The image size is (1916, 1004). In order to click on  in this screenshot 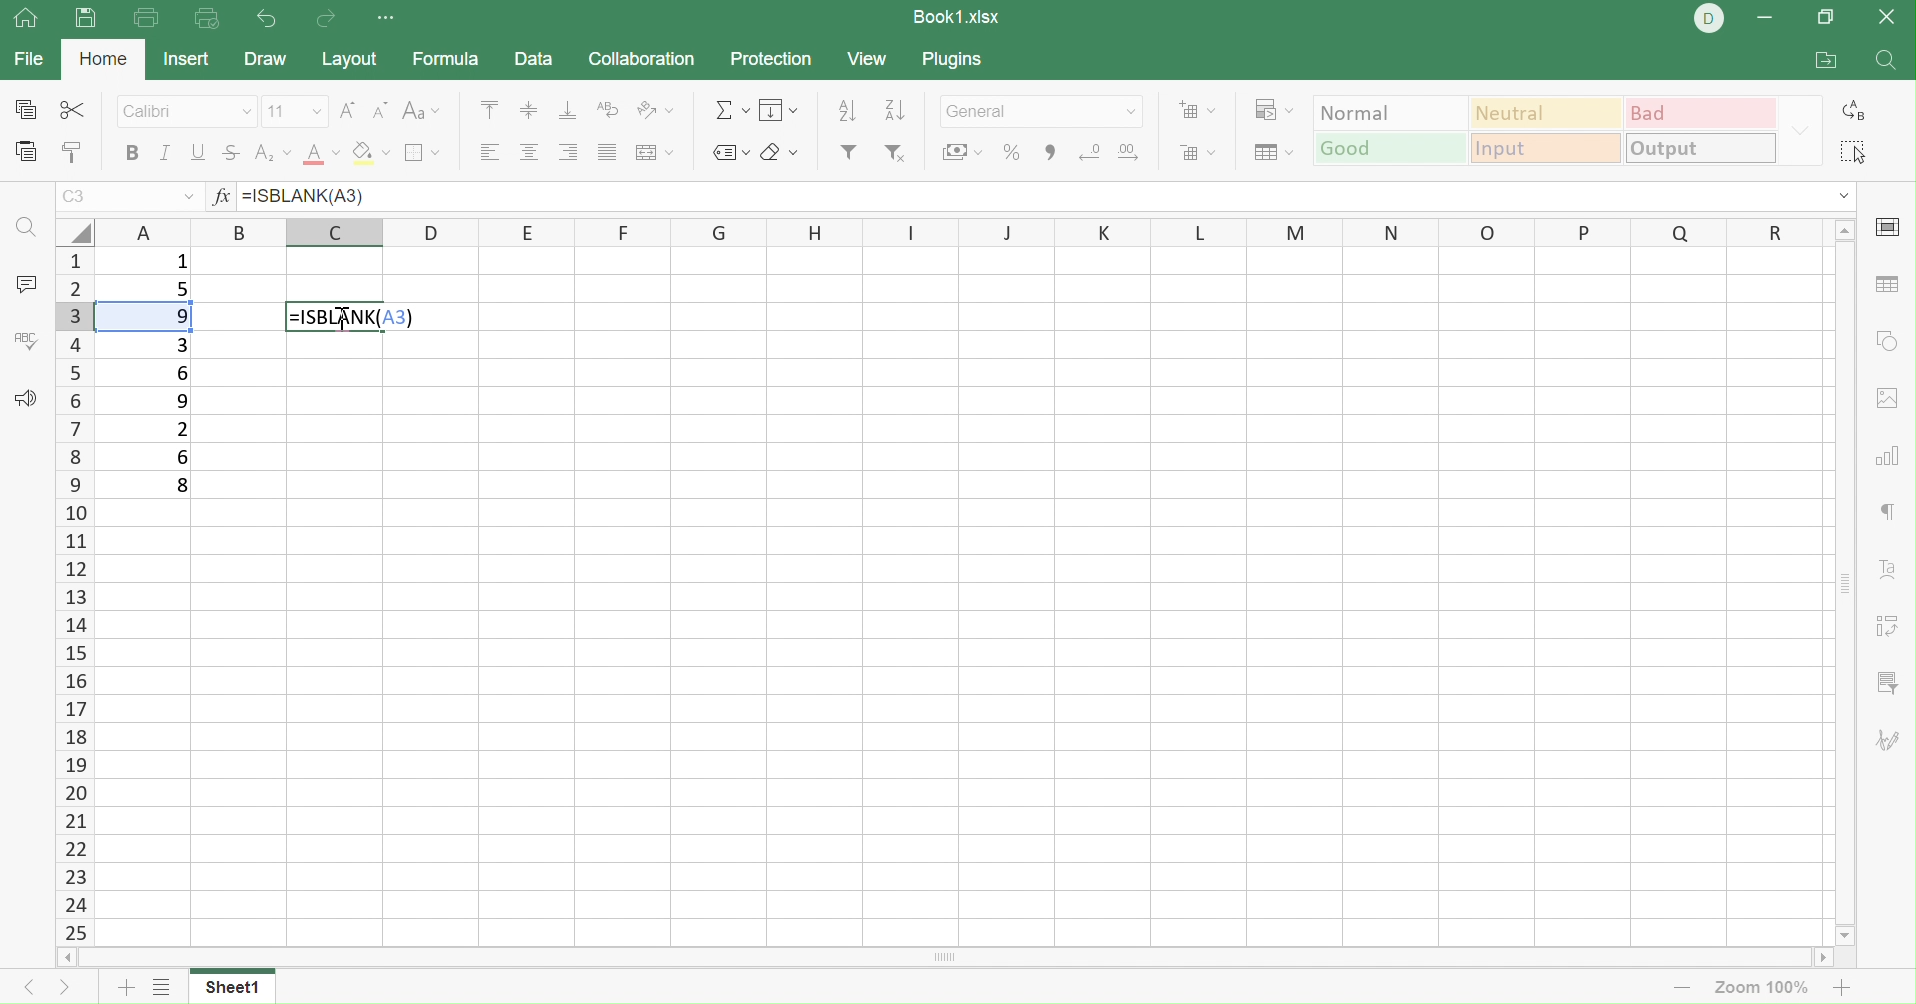, I will do `click(272, 153)`.